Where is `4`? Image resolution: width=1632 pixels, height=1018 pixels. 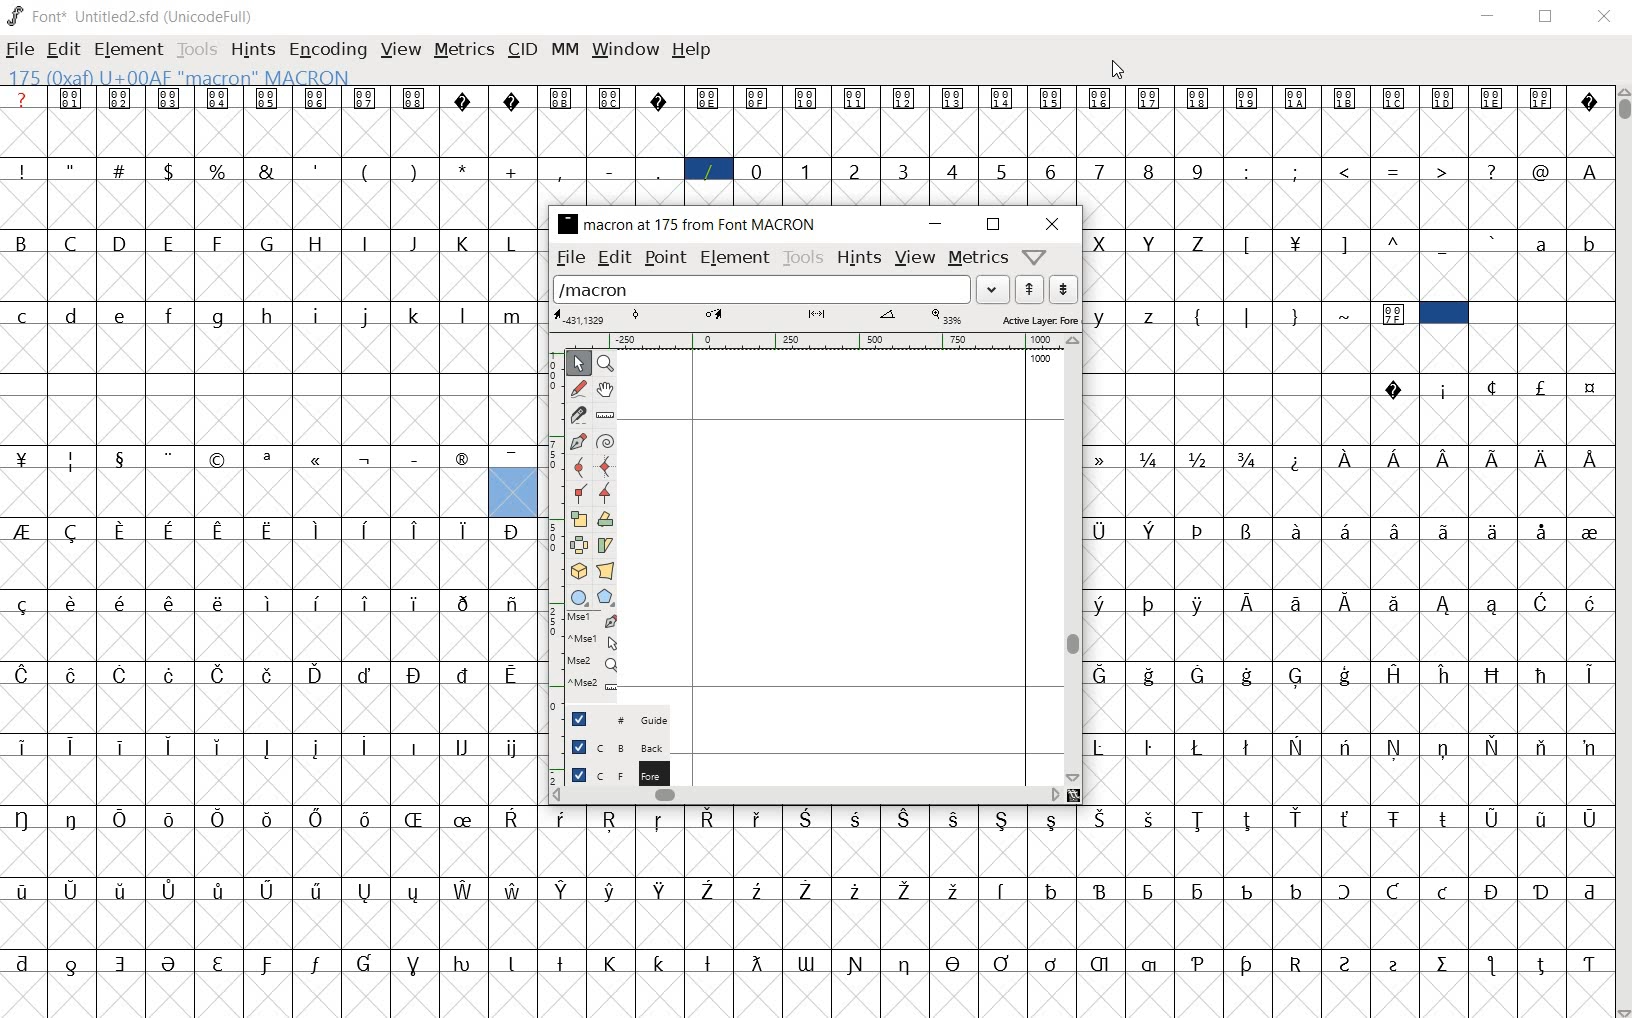
4 is located at coordinates (955, 172).